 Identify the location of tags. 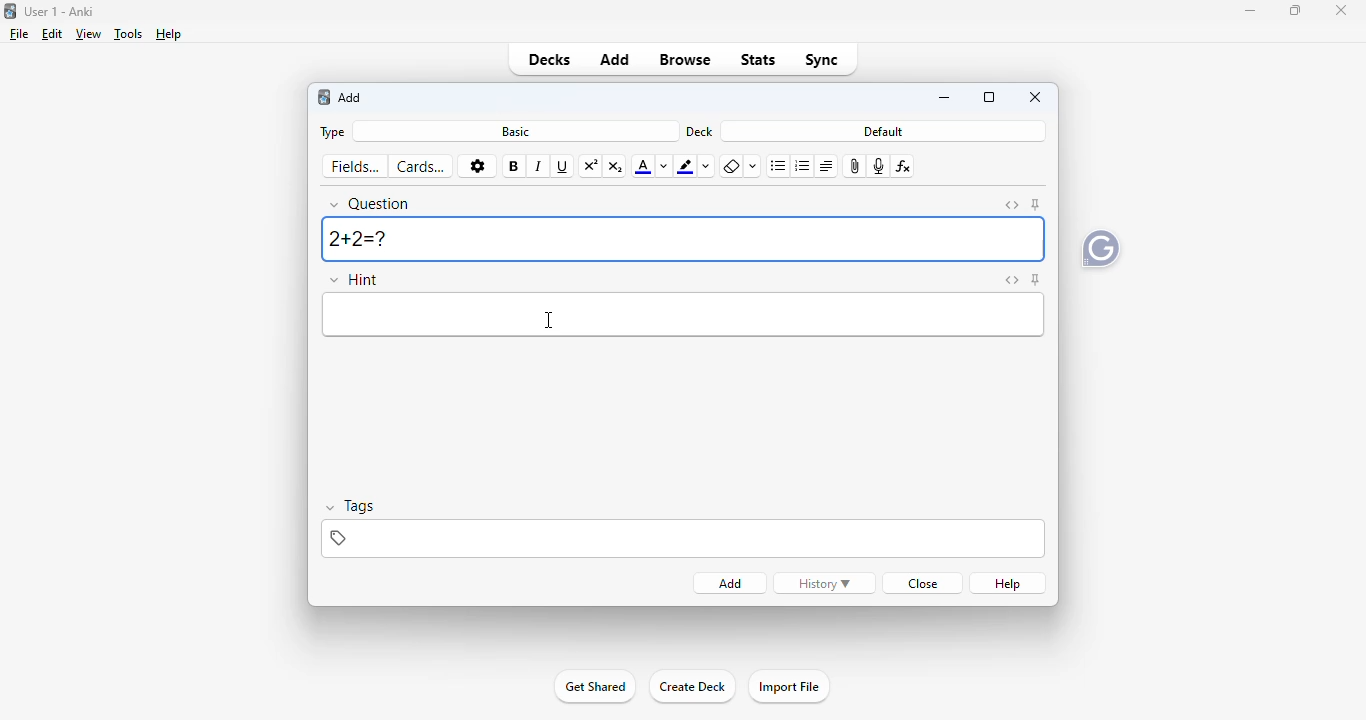
(683, 539).